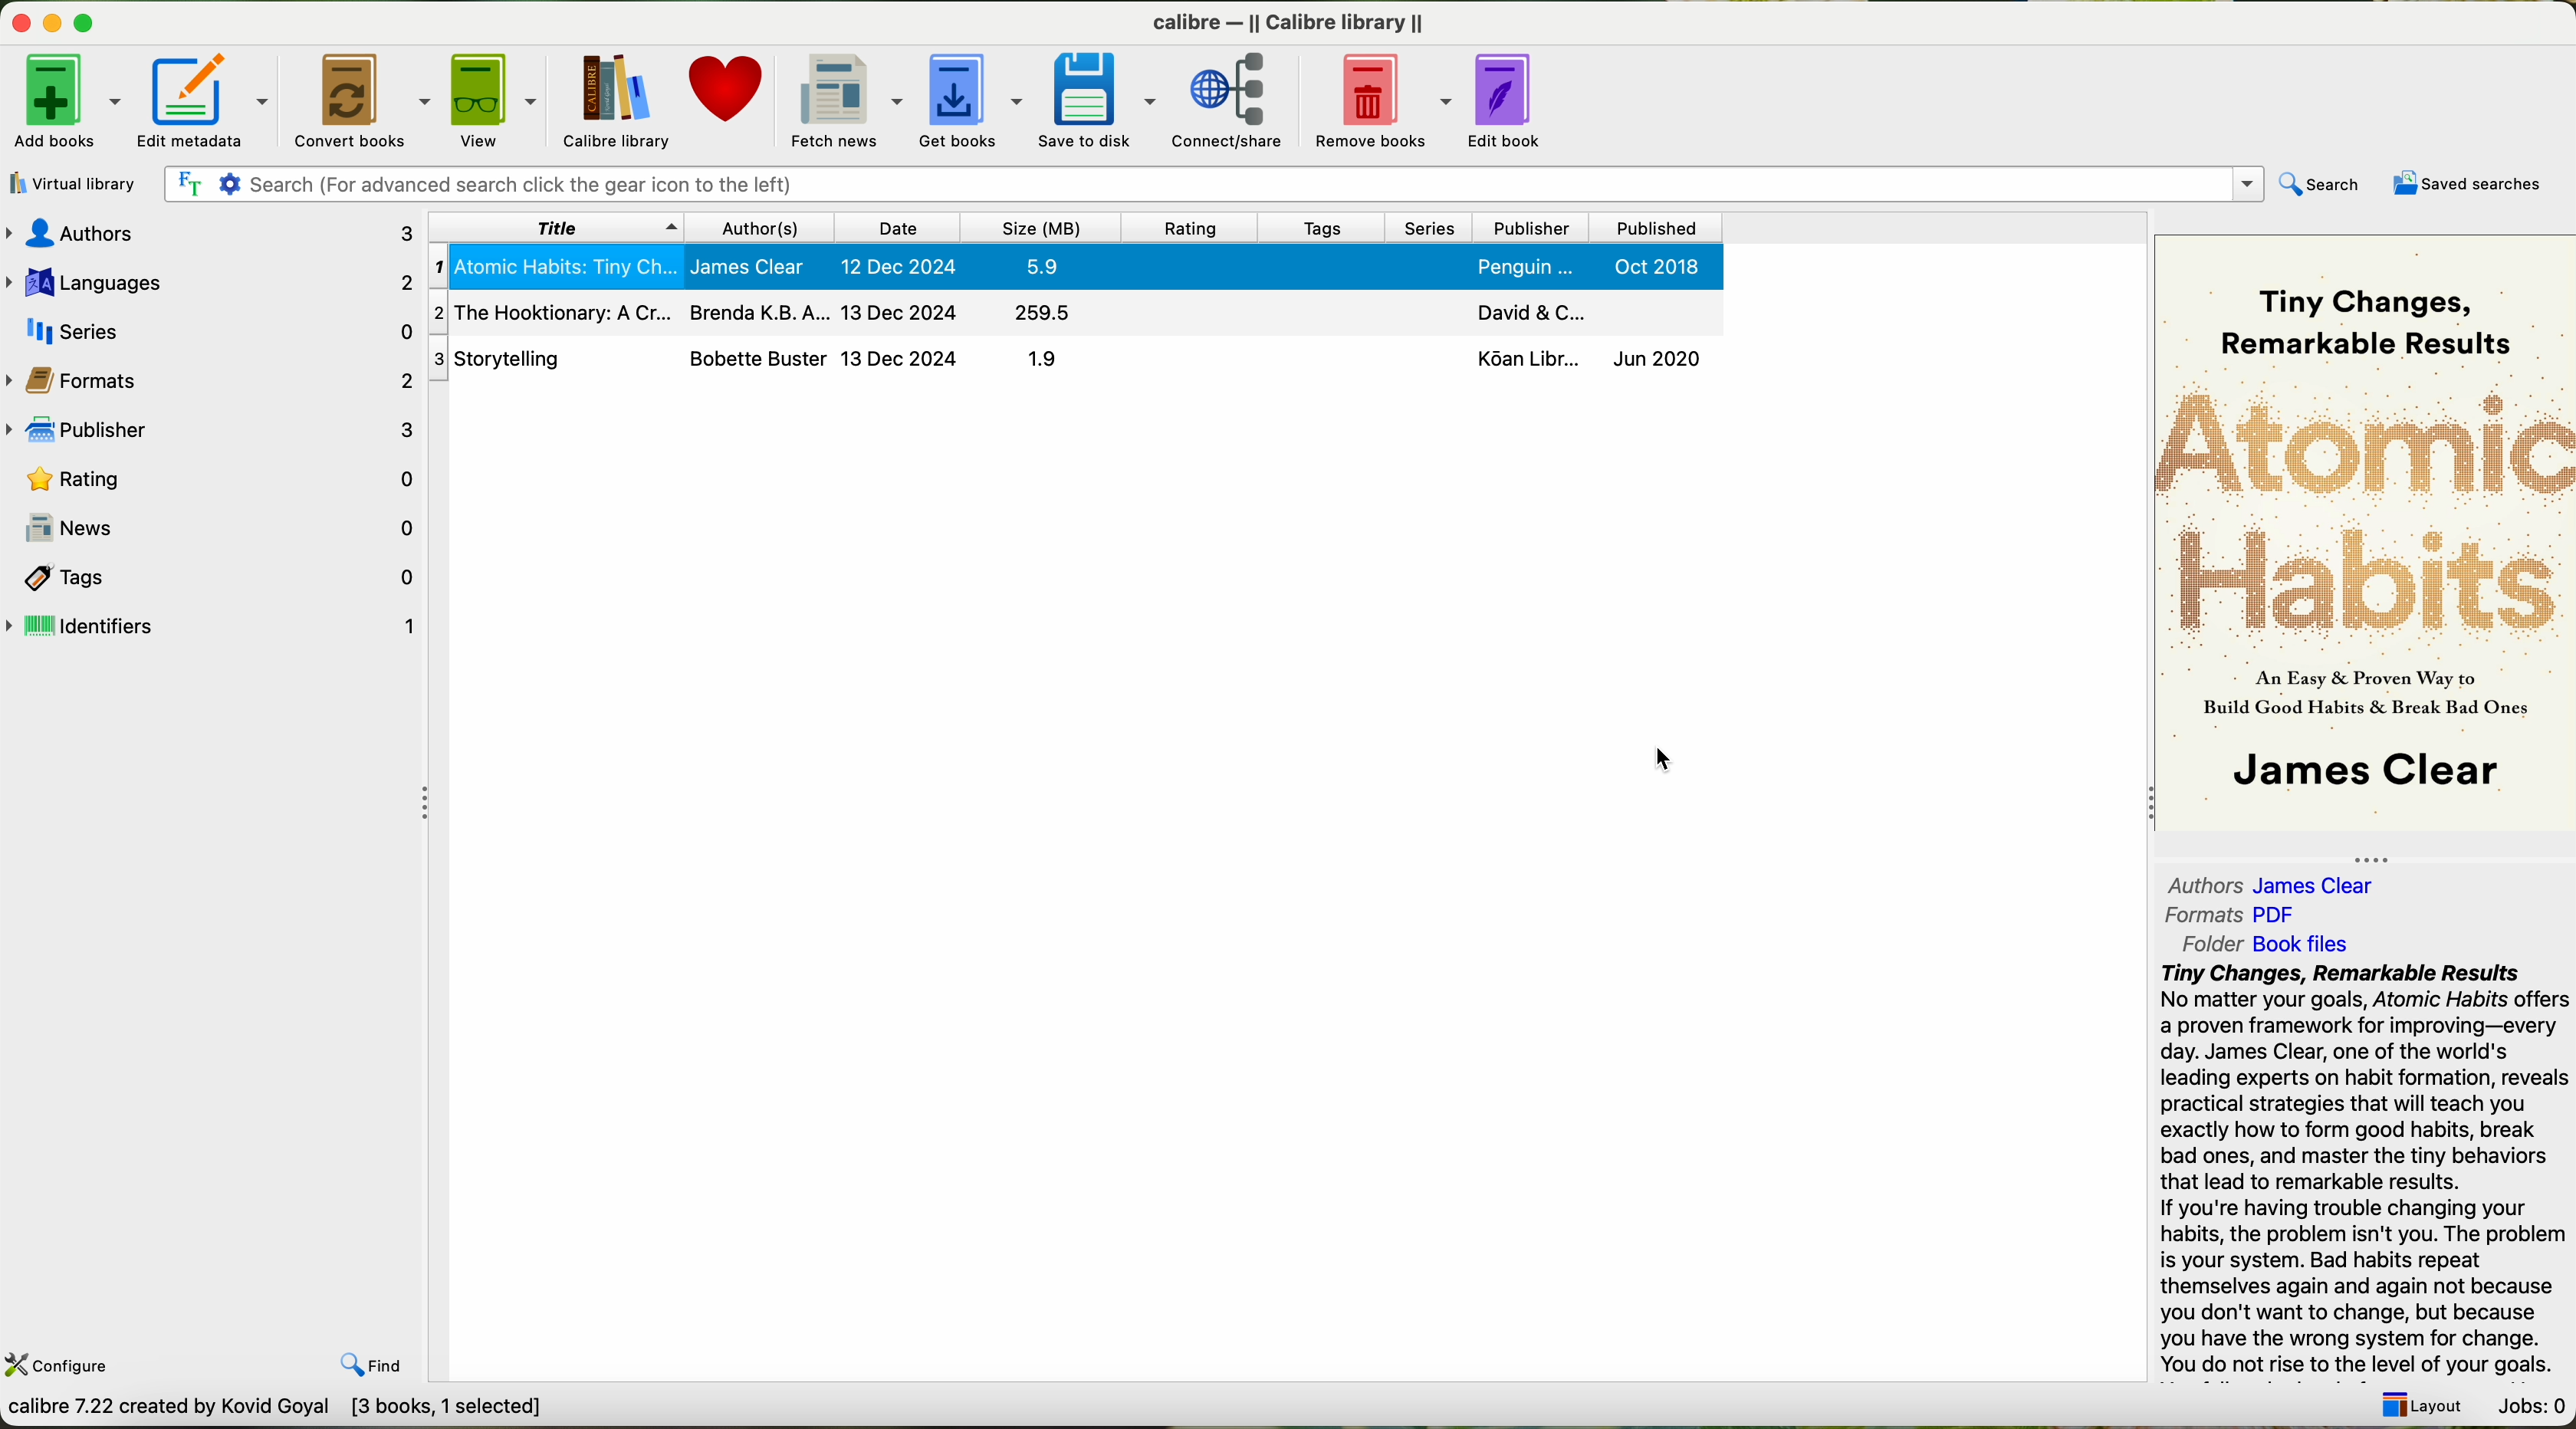  Describe the element at coordinates (370, 1365) in the screenshot. I see `find` at that location.